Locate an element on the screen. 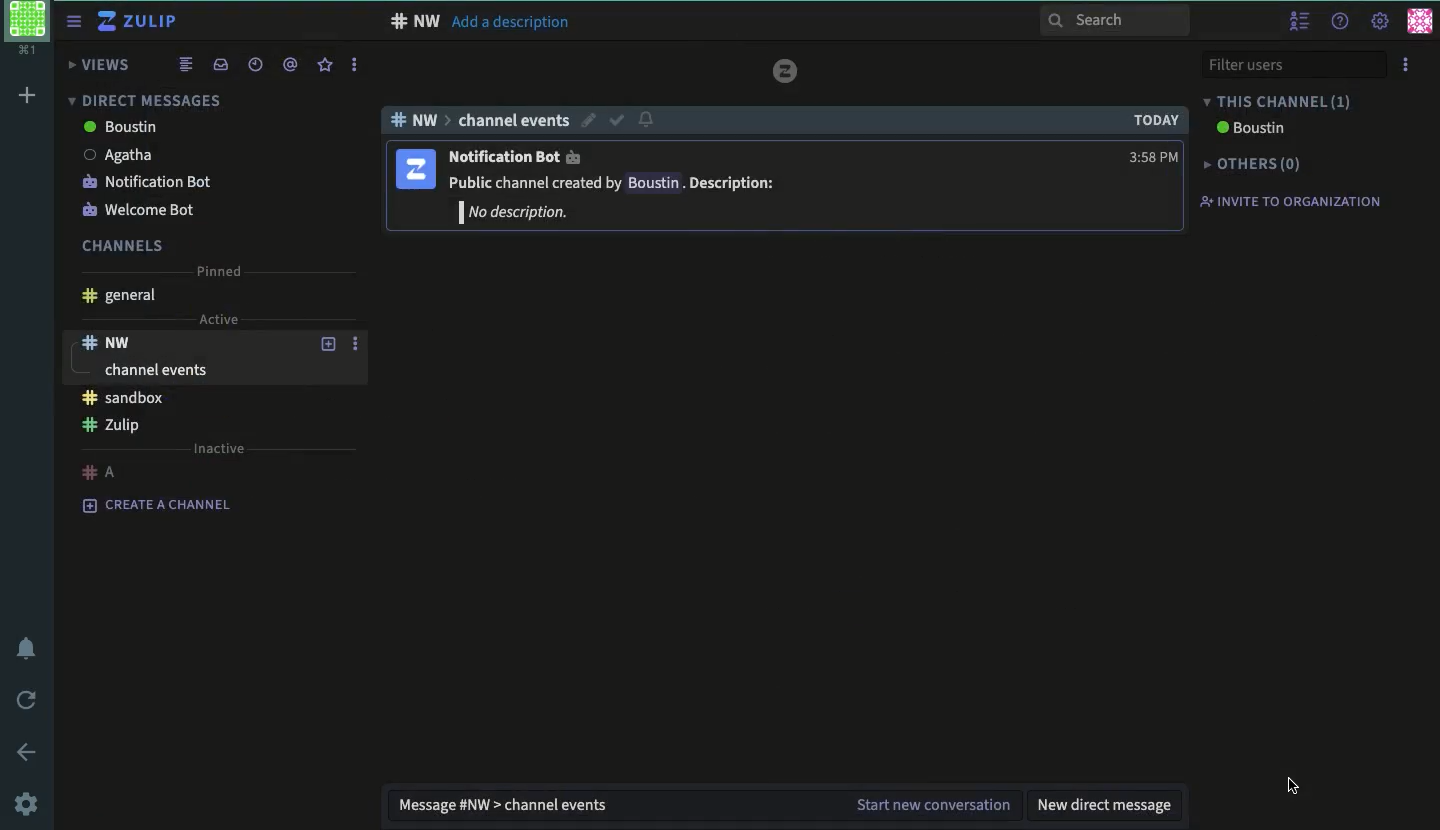 The height and width of the screenshot is (830, 1440). a is located at coordinates (102, 472).